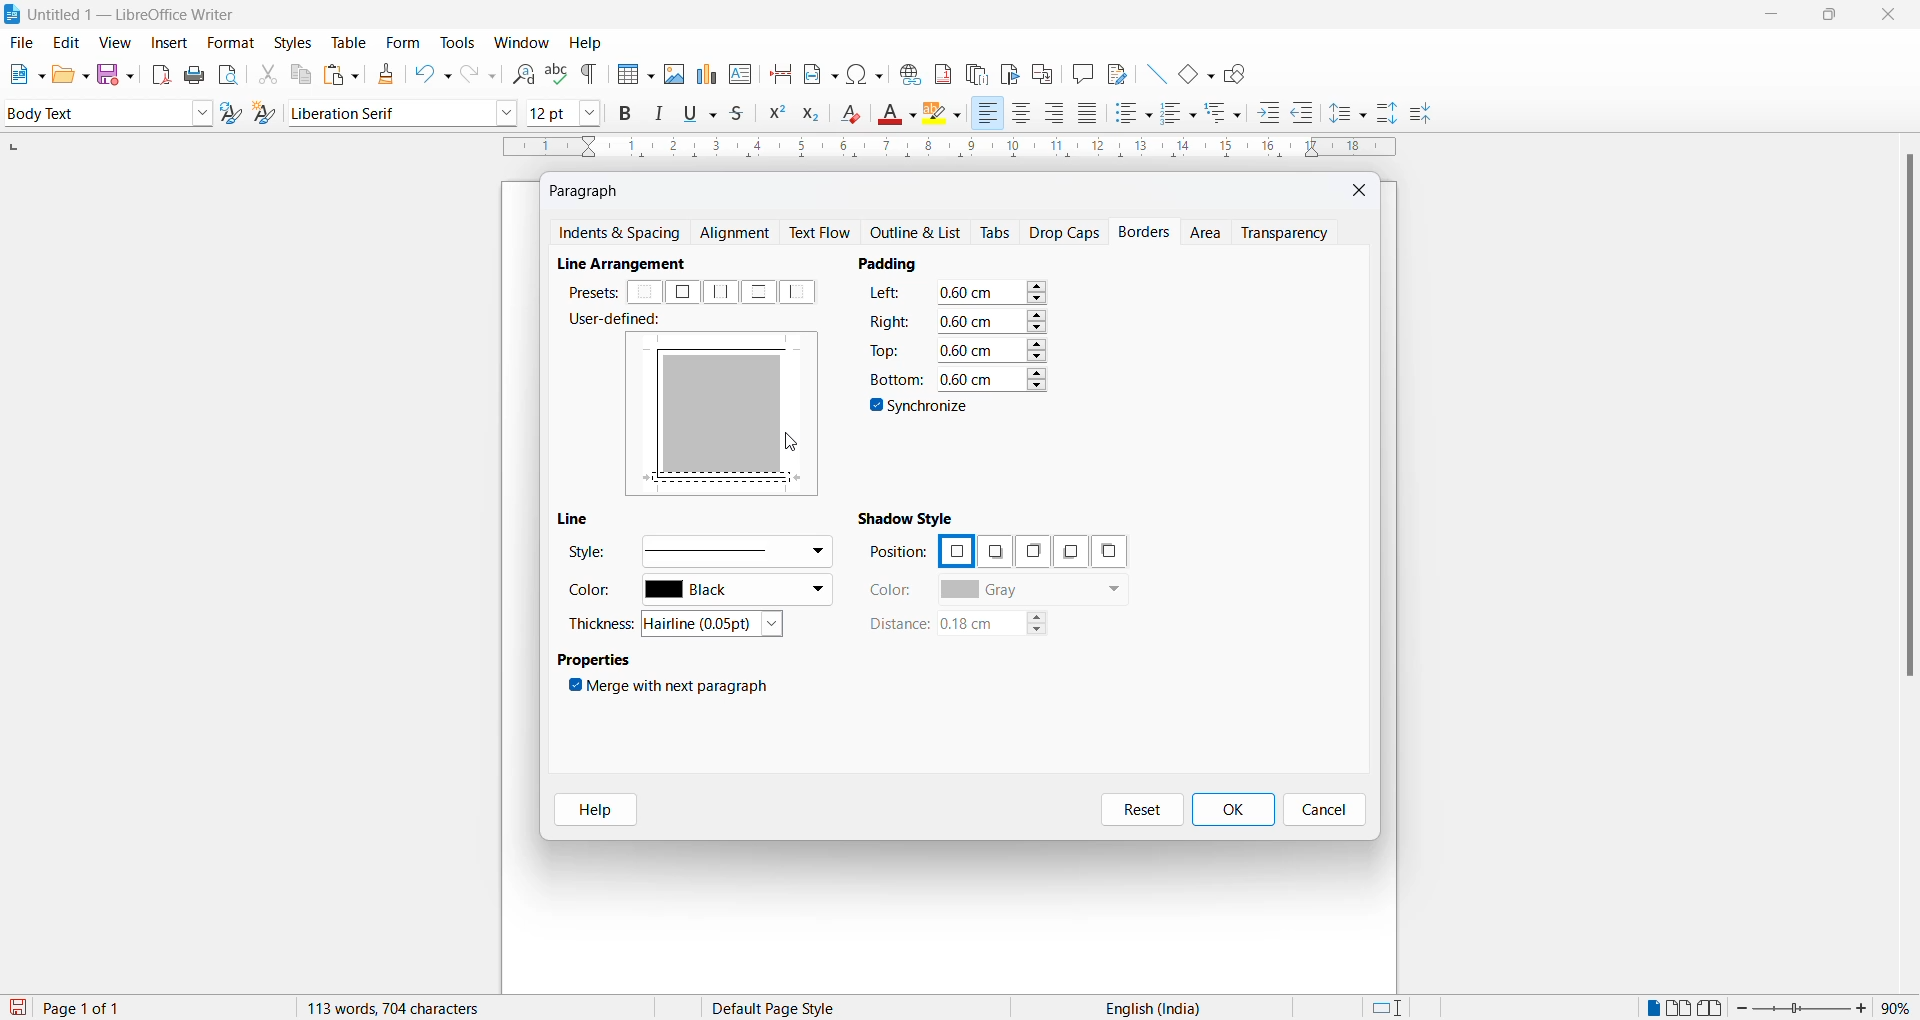 Image resolution: width=1920 pixels, height=1020 pixels. Describe the element at coordinates (202, 114) in the screenshot. I see `styling dropdown button` at that location.